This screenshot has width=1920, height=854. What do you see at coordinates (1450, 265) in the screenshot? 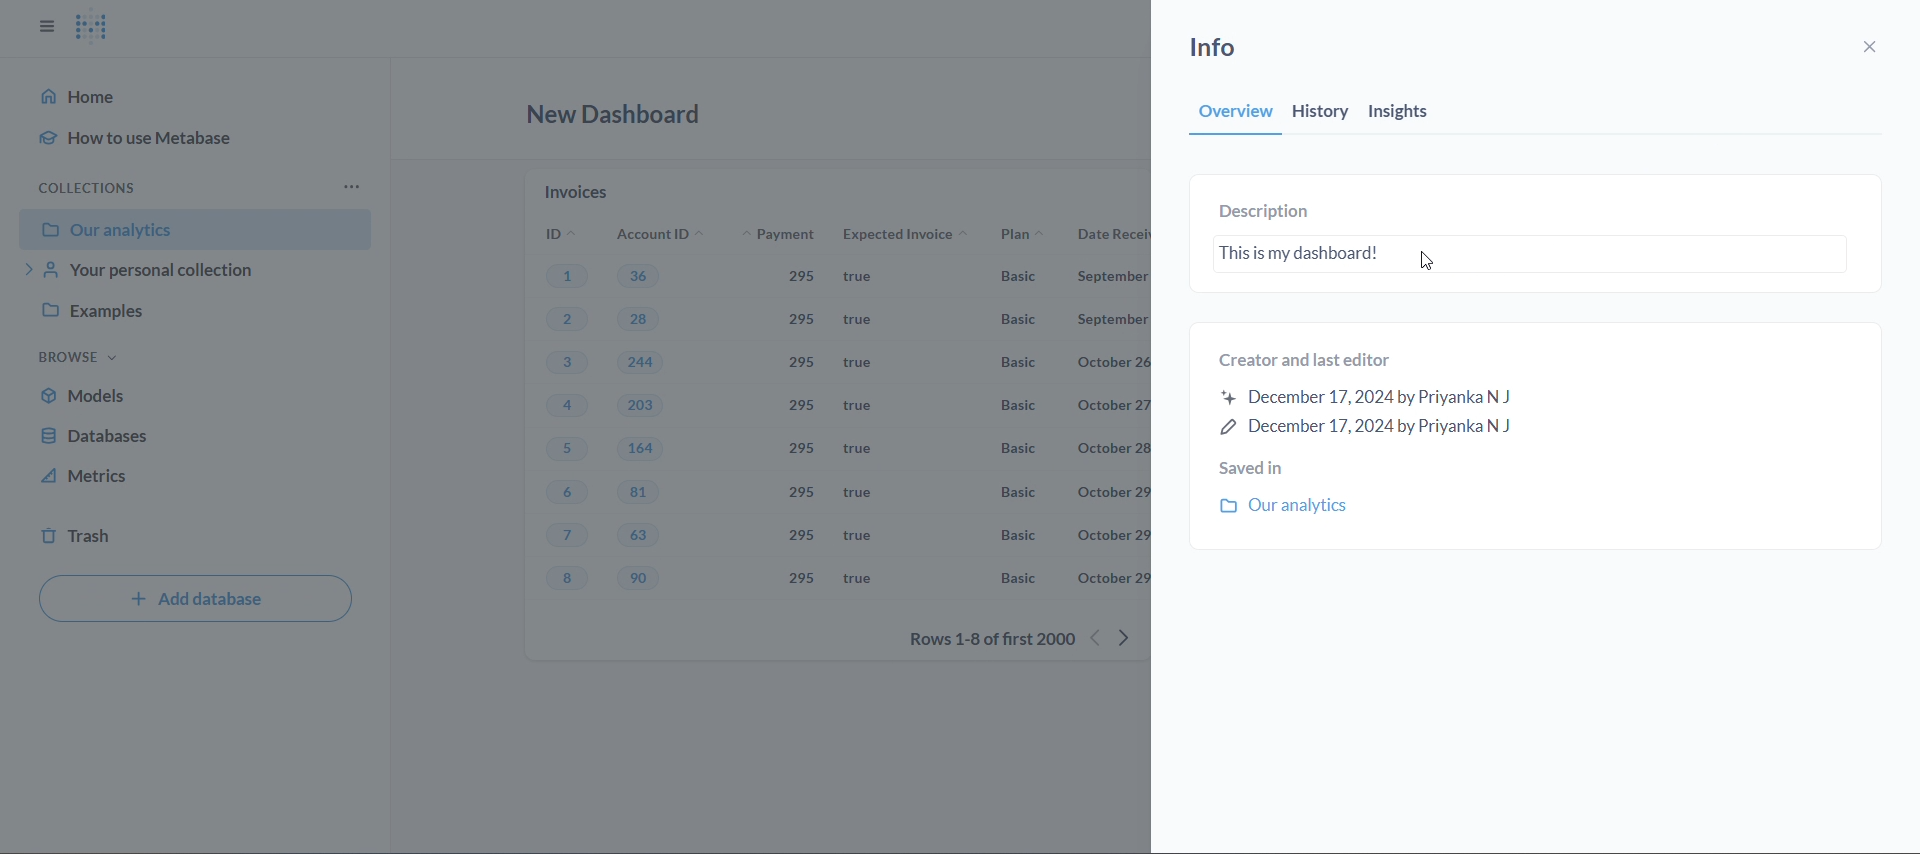
I see `cursor ` at bounding box center [1450, 265].